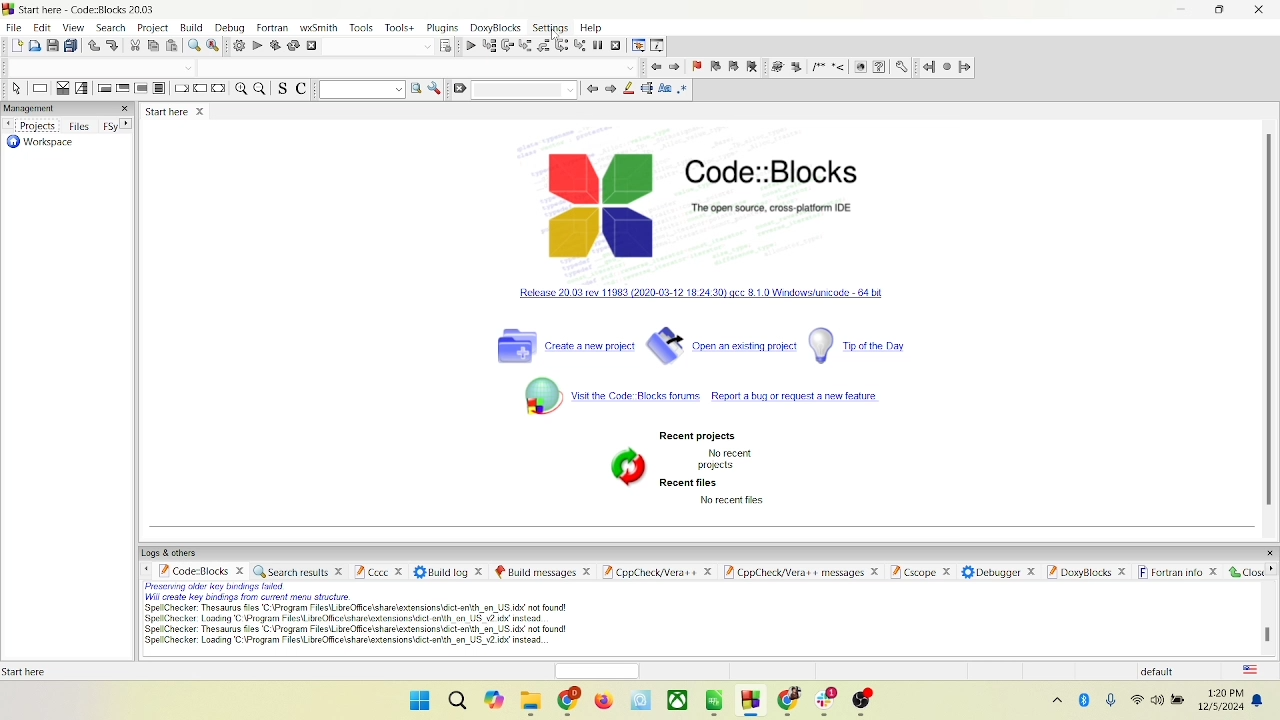 The height and width of the screenshot is (720, 1280). What do you see at coordinates (769, 190) in the screenshot?
I see `Code::block` at bounding box center [769, 190].